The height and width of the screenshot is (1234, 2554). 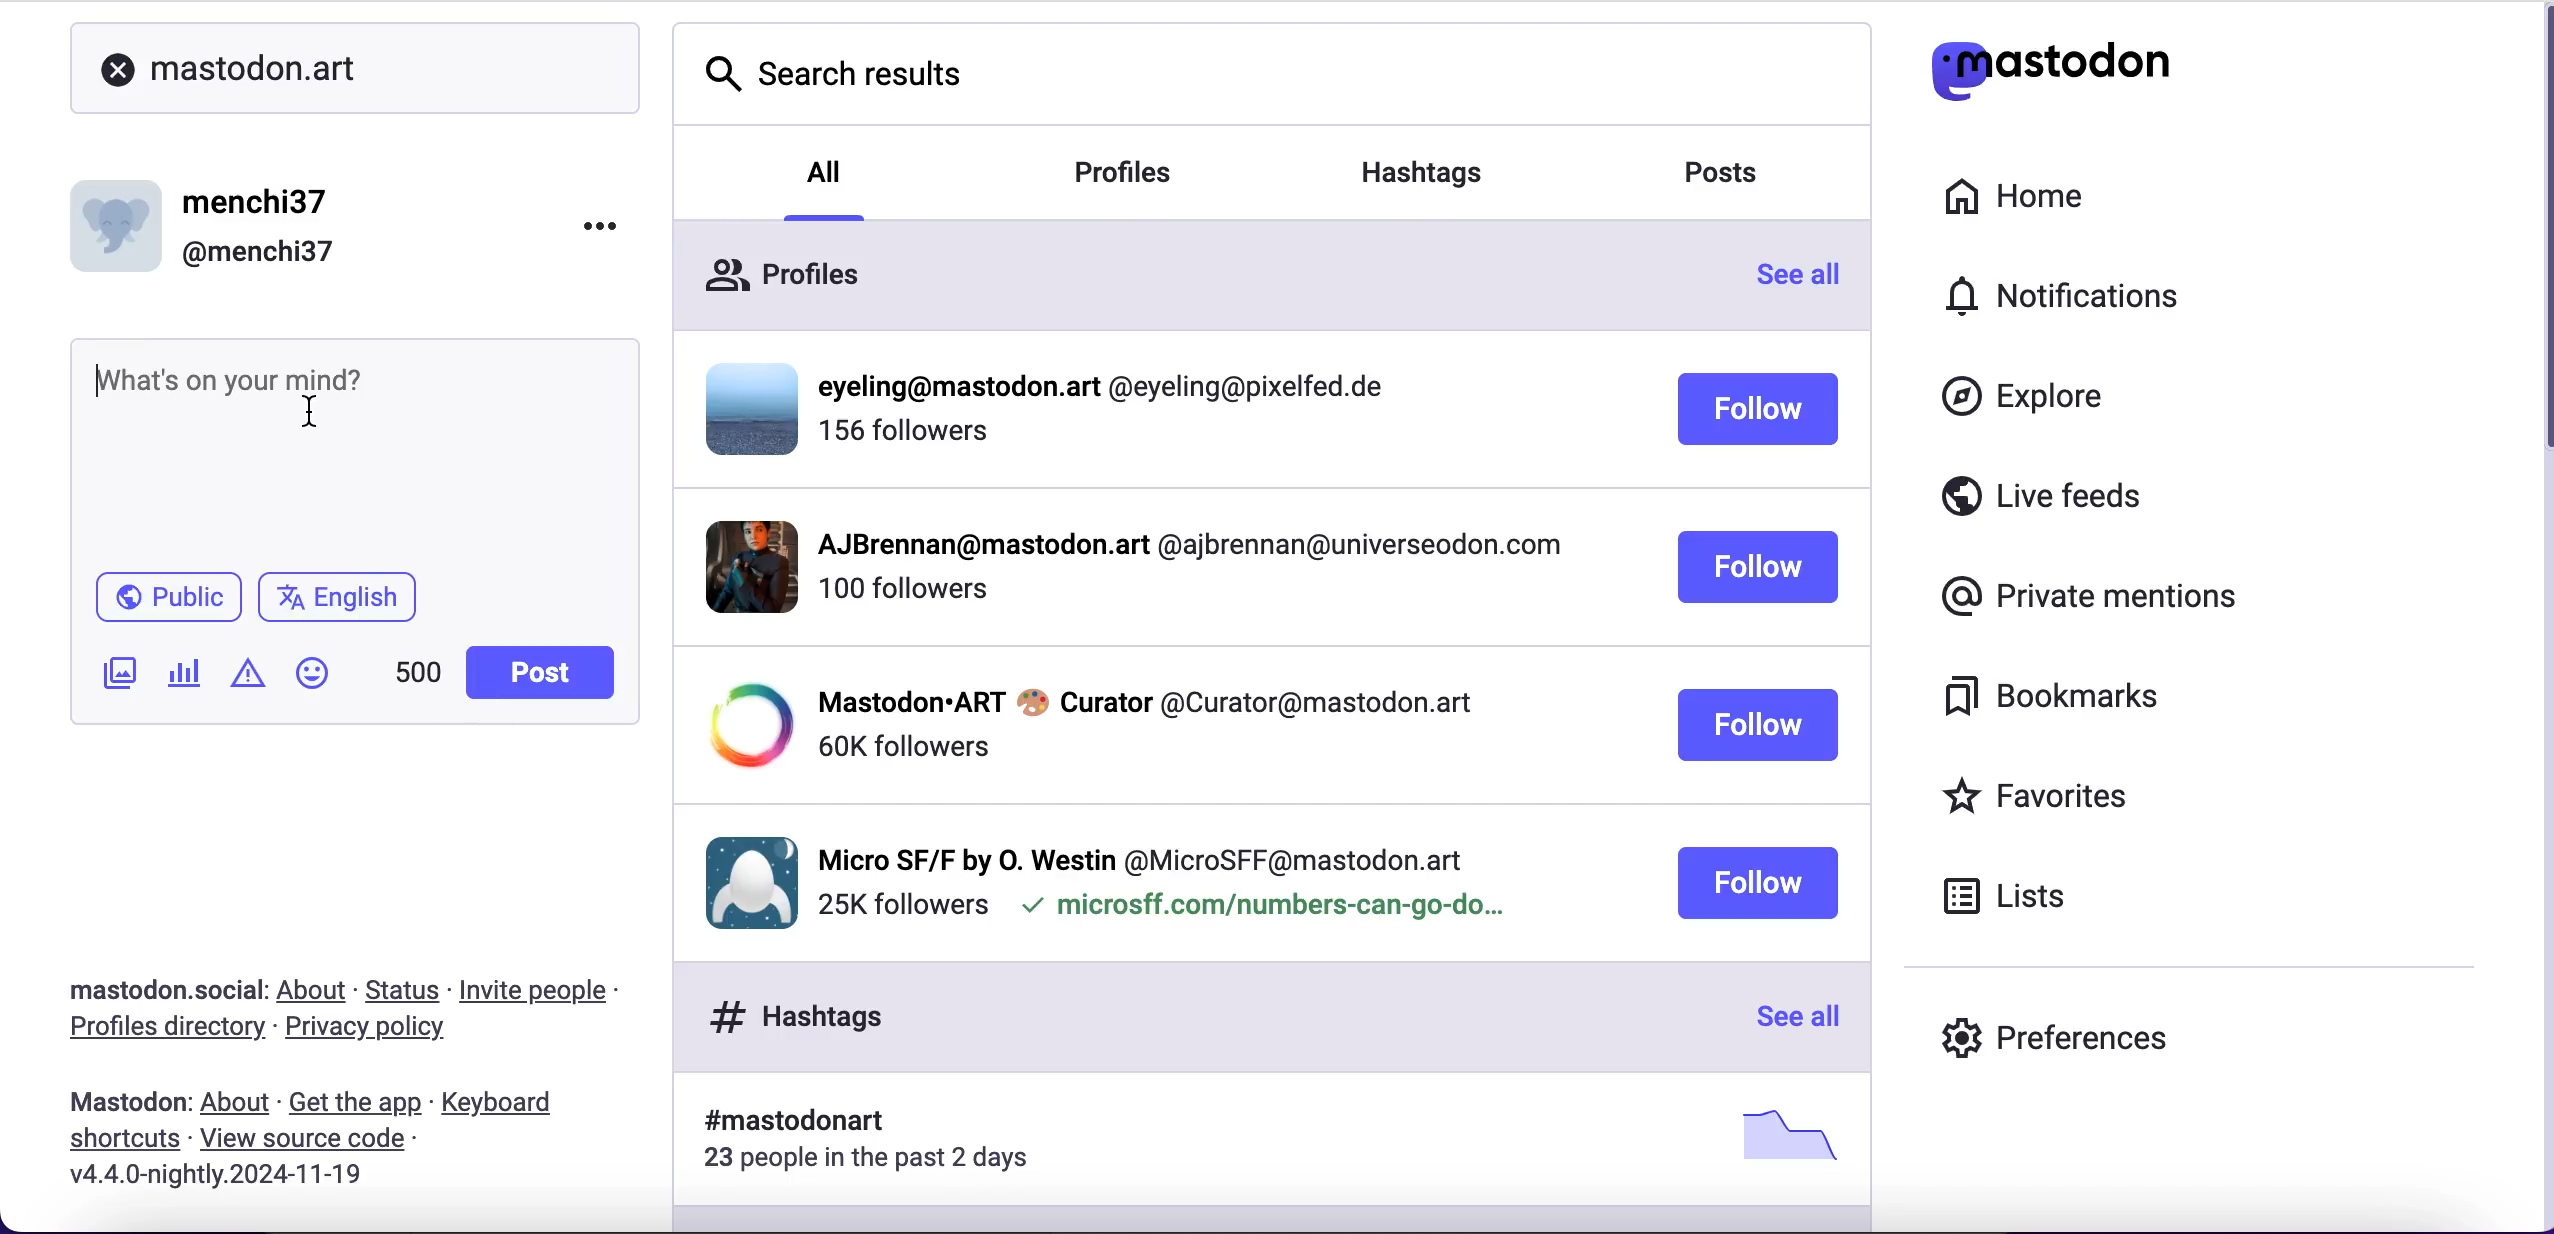 What do you see at coordinates (318, 68) in the screenshot?
I see `mastodon.art` at bounding box center [318, 68].